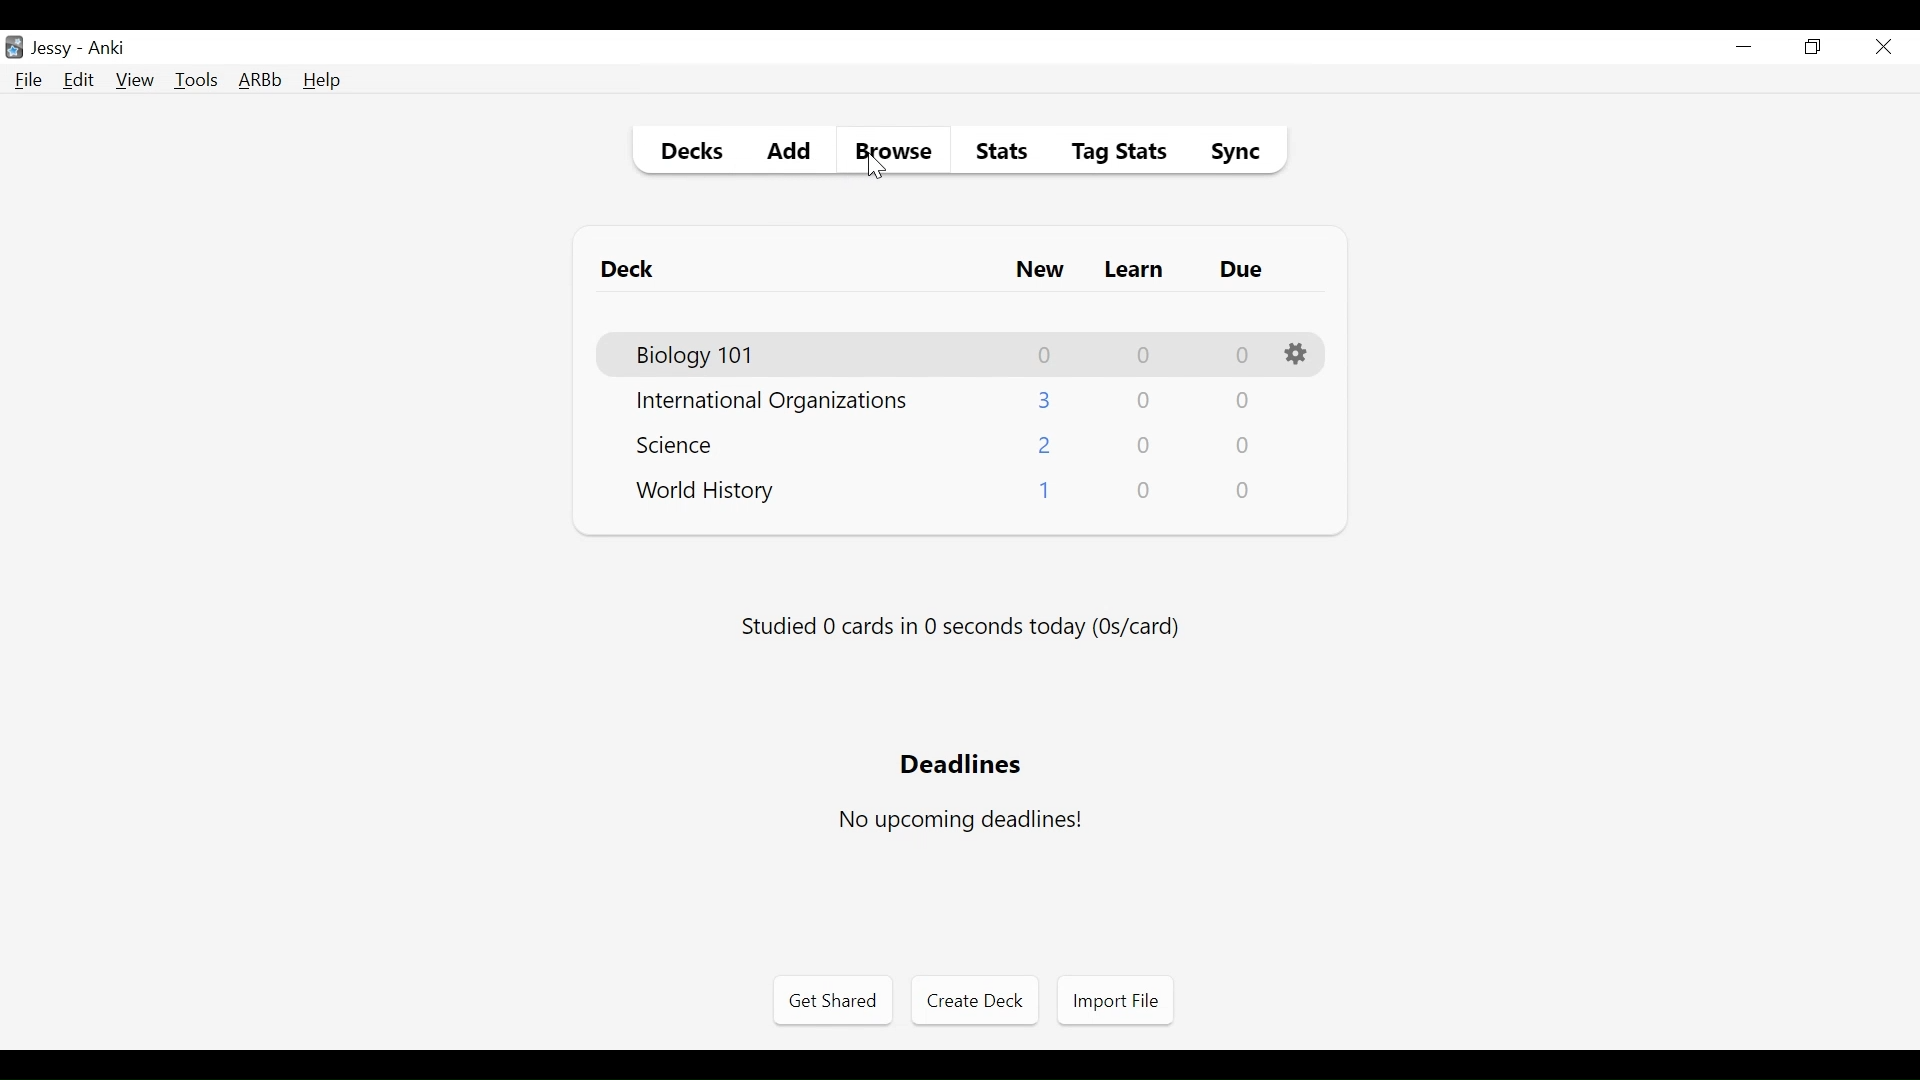  I want to click on Deck Name, so click(697, 356).